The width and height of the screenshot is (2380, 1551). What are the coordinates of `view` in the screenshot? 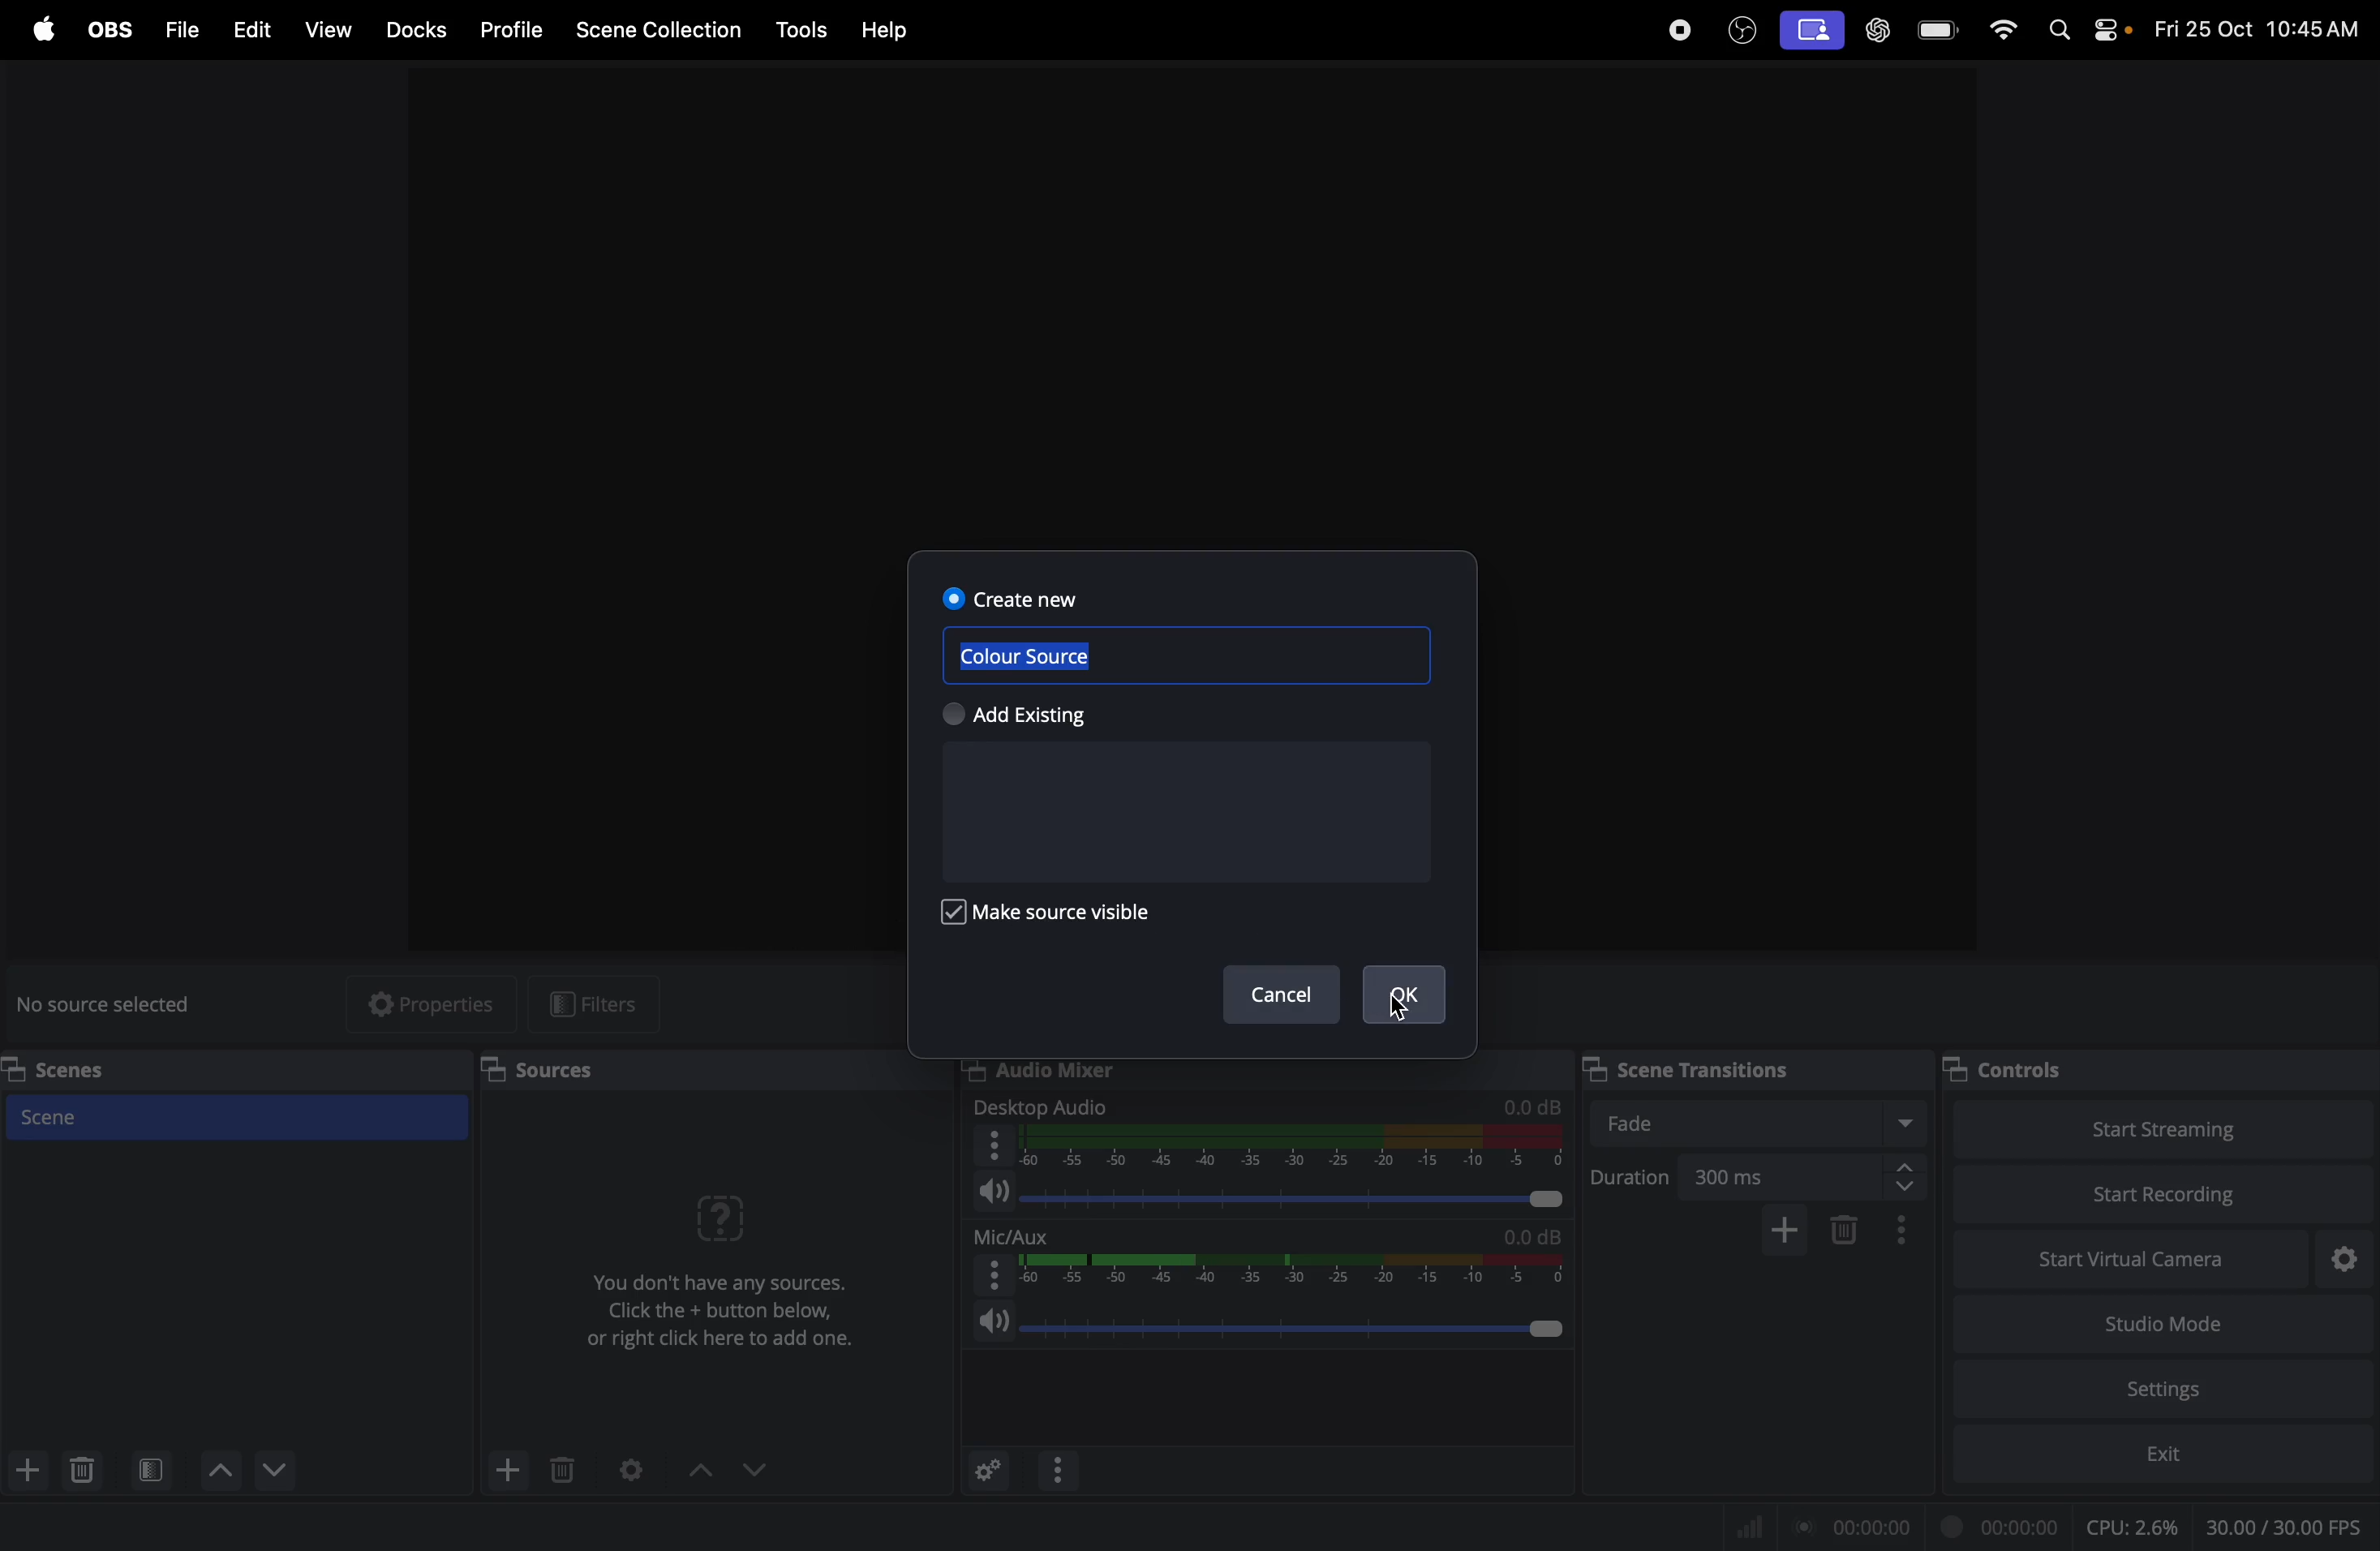 It's located at (323, 28).